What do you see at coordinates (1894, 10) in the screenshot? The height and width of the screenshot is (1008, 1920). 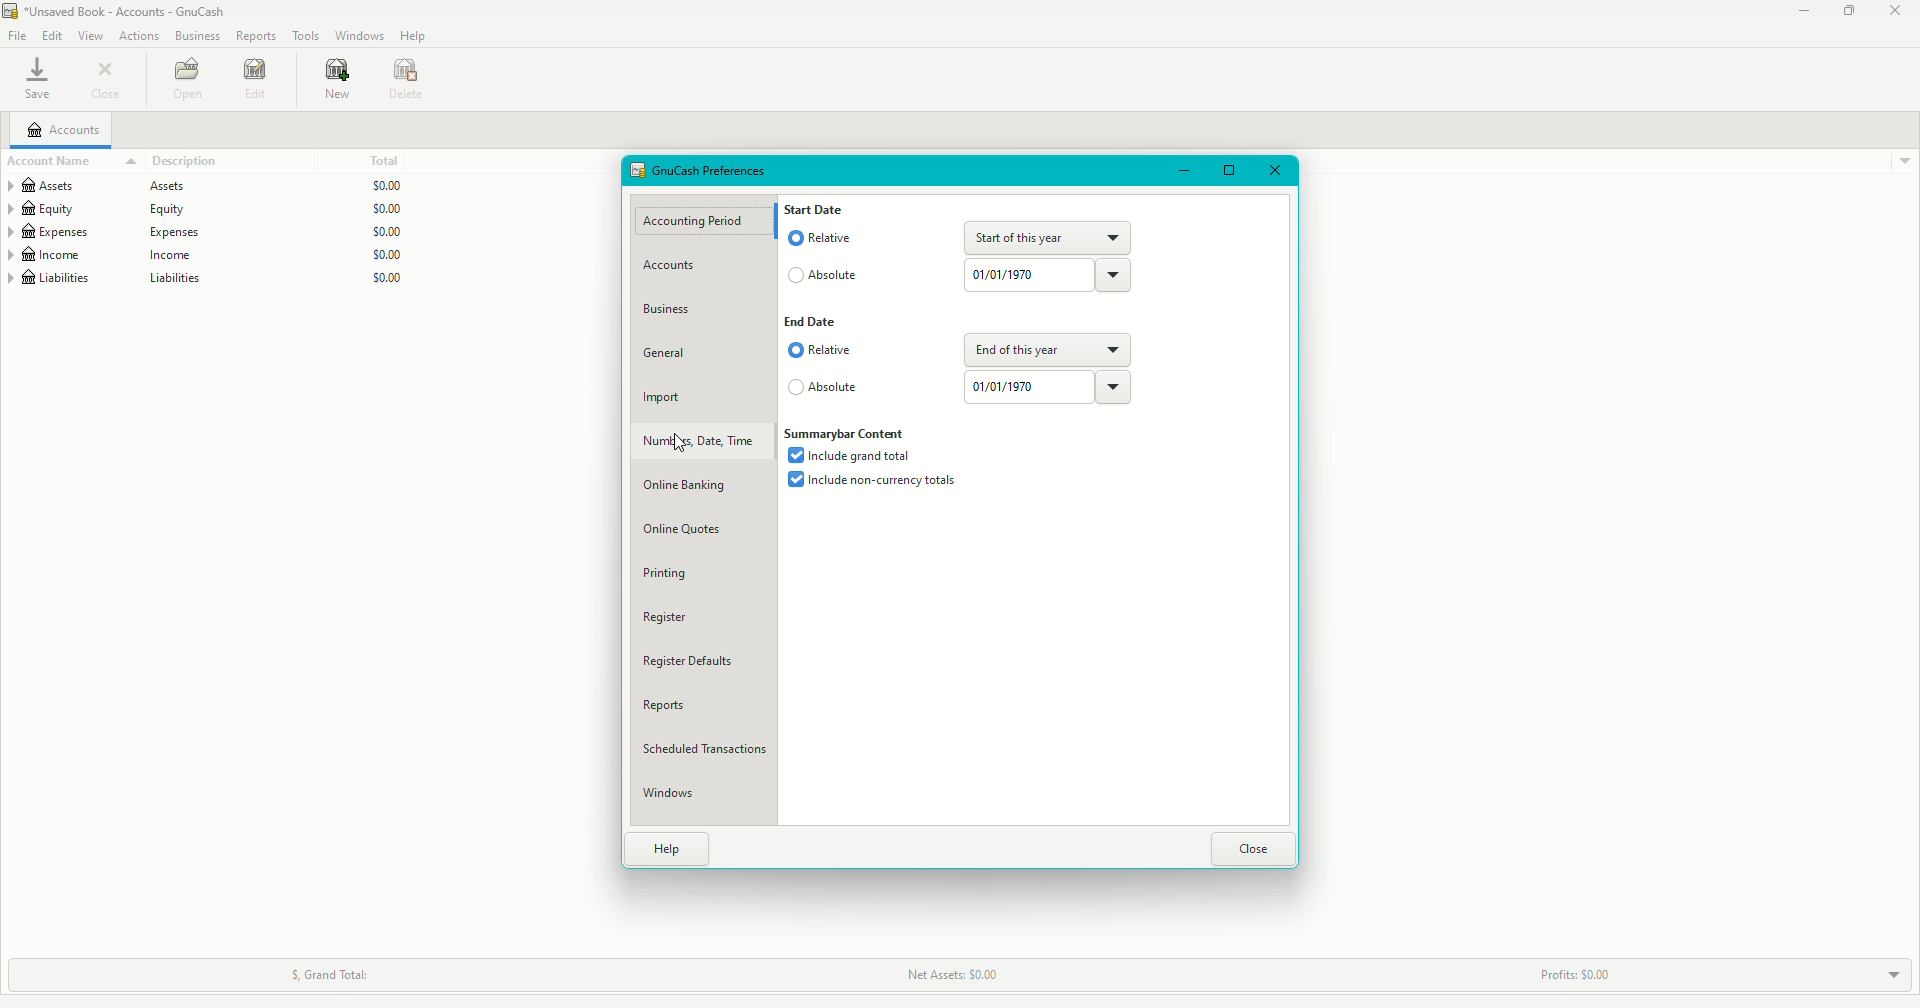 I see `Close` at bounding box center [1894, 10].